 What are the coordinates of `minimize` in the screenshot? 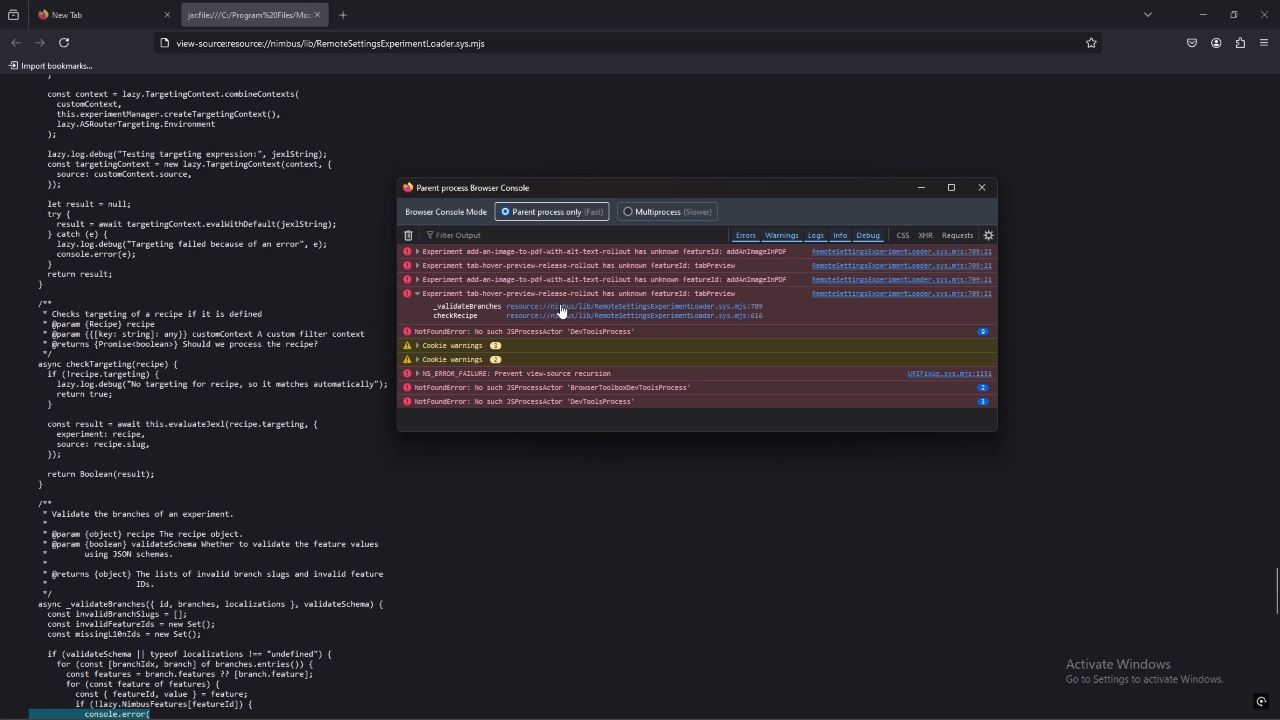 It's located at (923, 188).